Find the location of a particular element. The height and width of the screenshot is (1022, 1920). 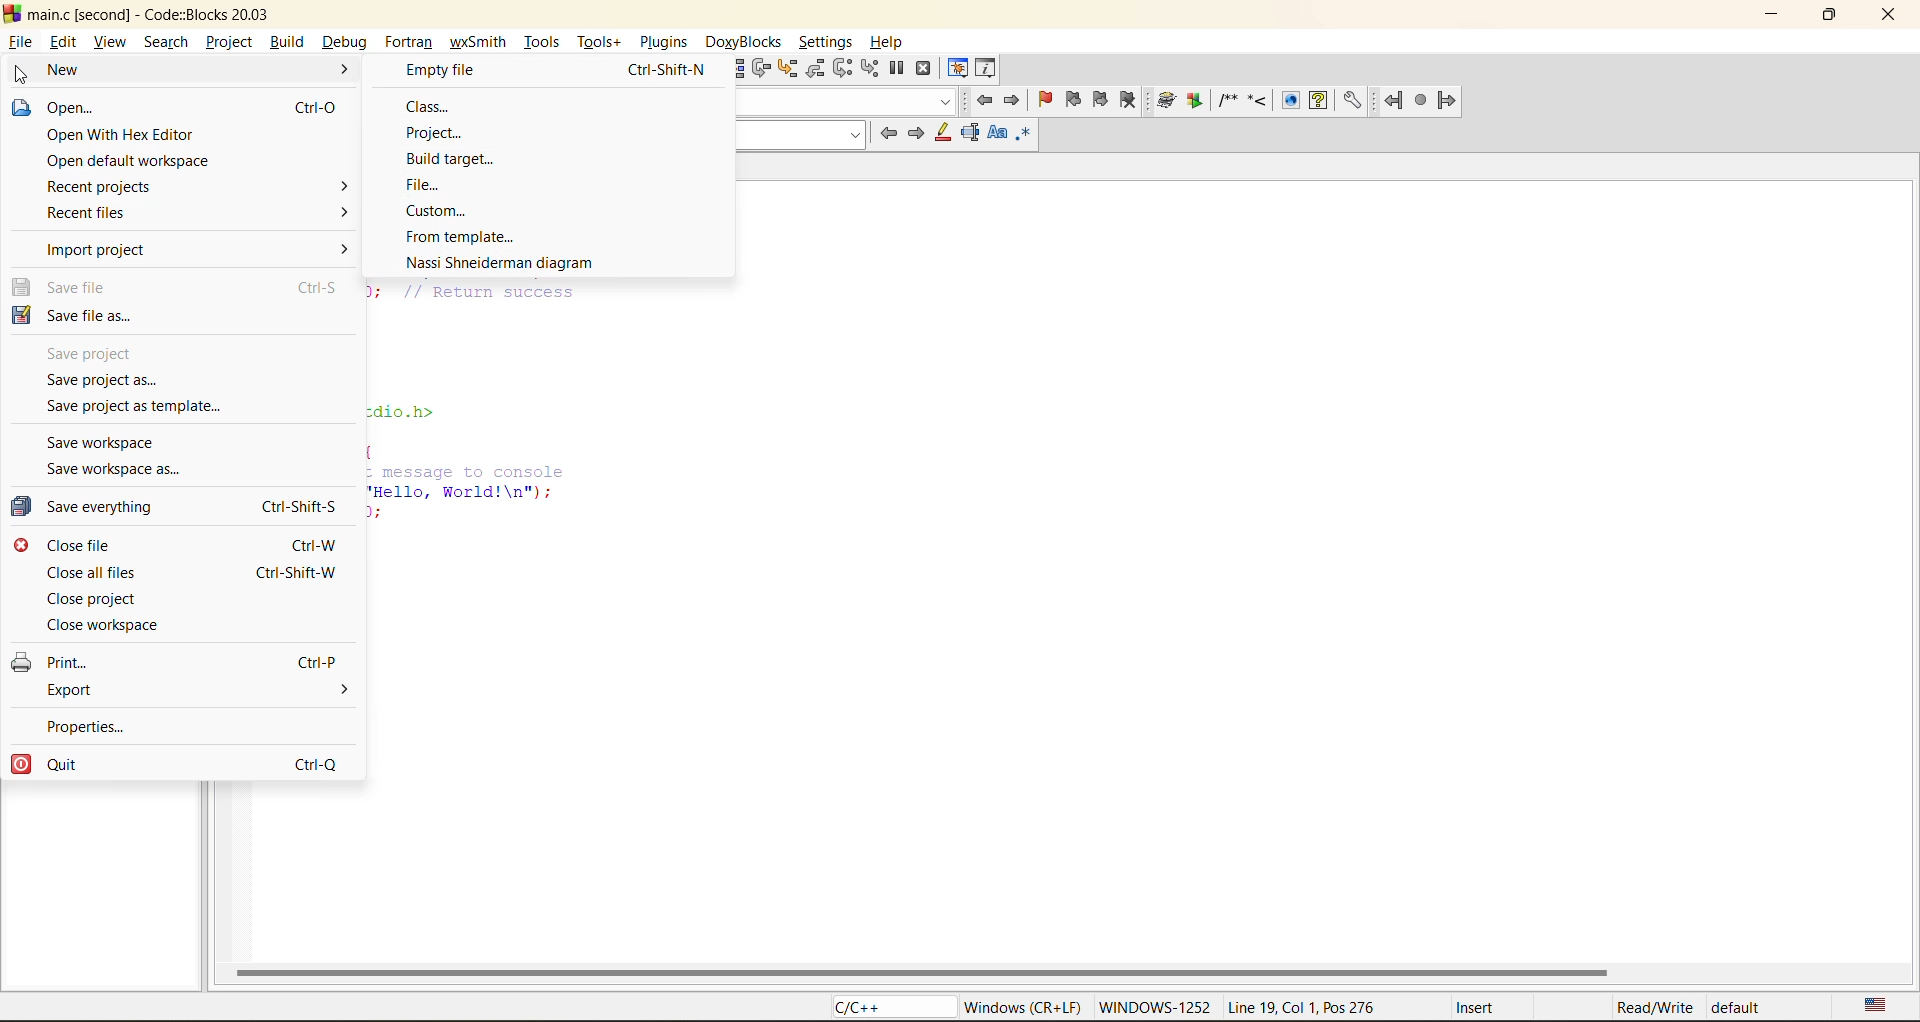

save workspace as is located at coordinates (120, 469).